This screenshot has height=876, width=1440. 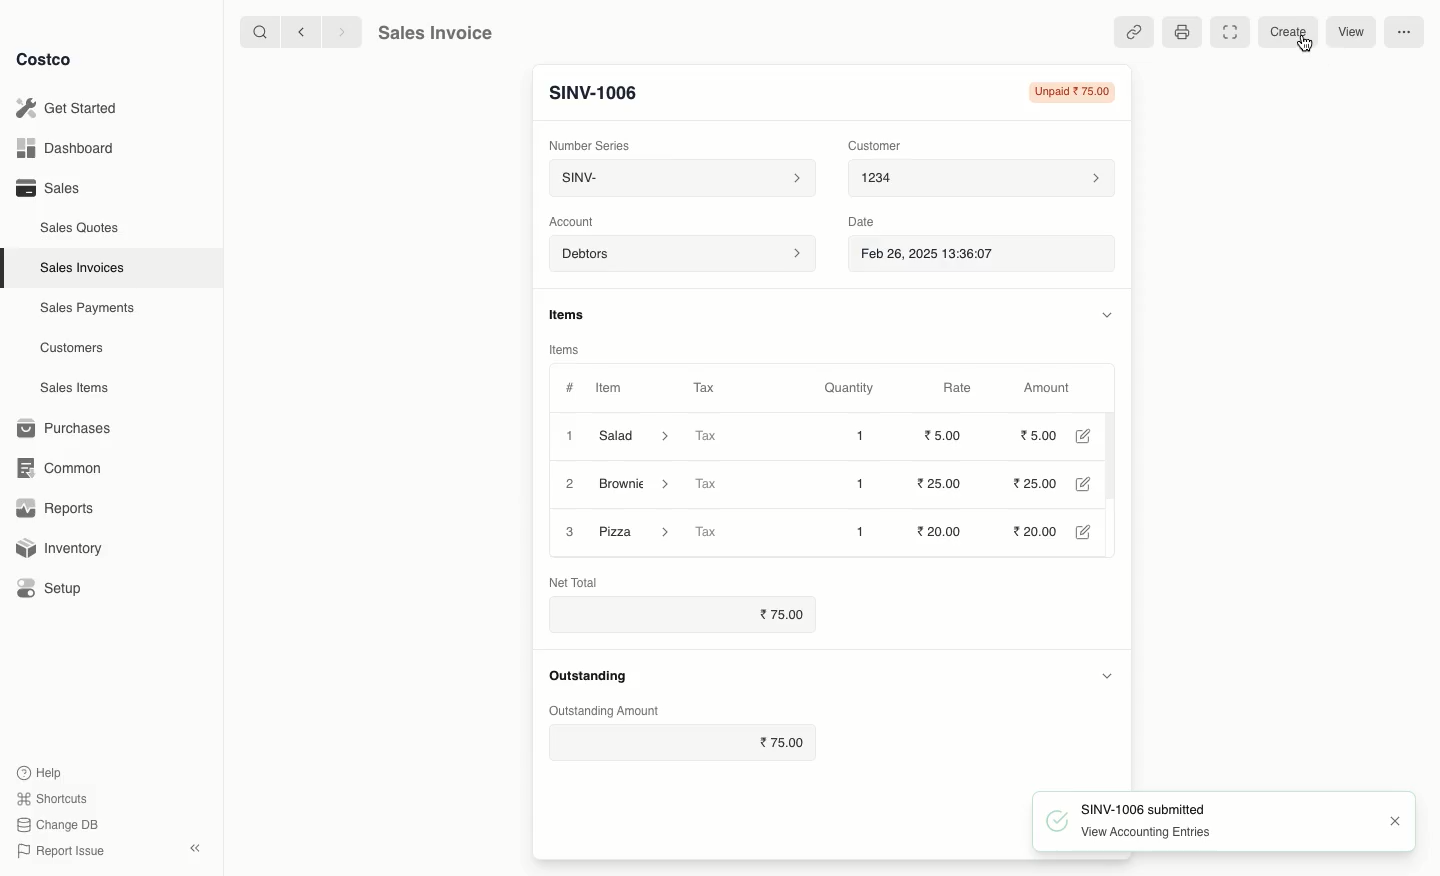 What do you see at coordinates (565, 349) in the screenshot?
I see `Items` at bounding box center [565, 349].